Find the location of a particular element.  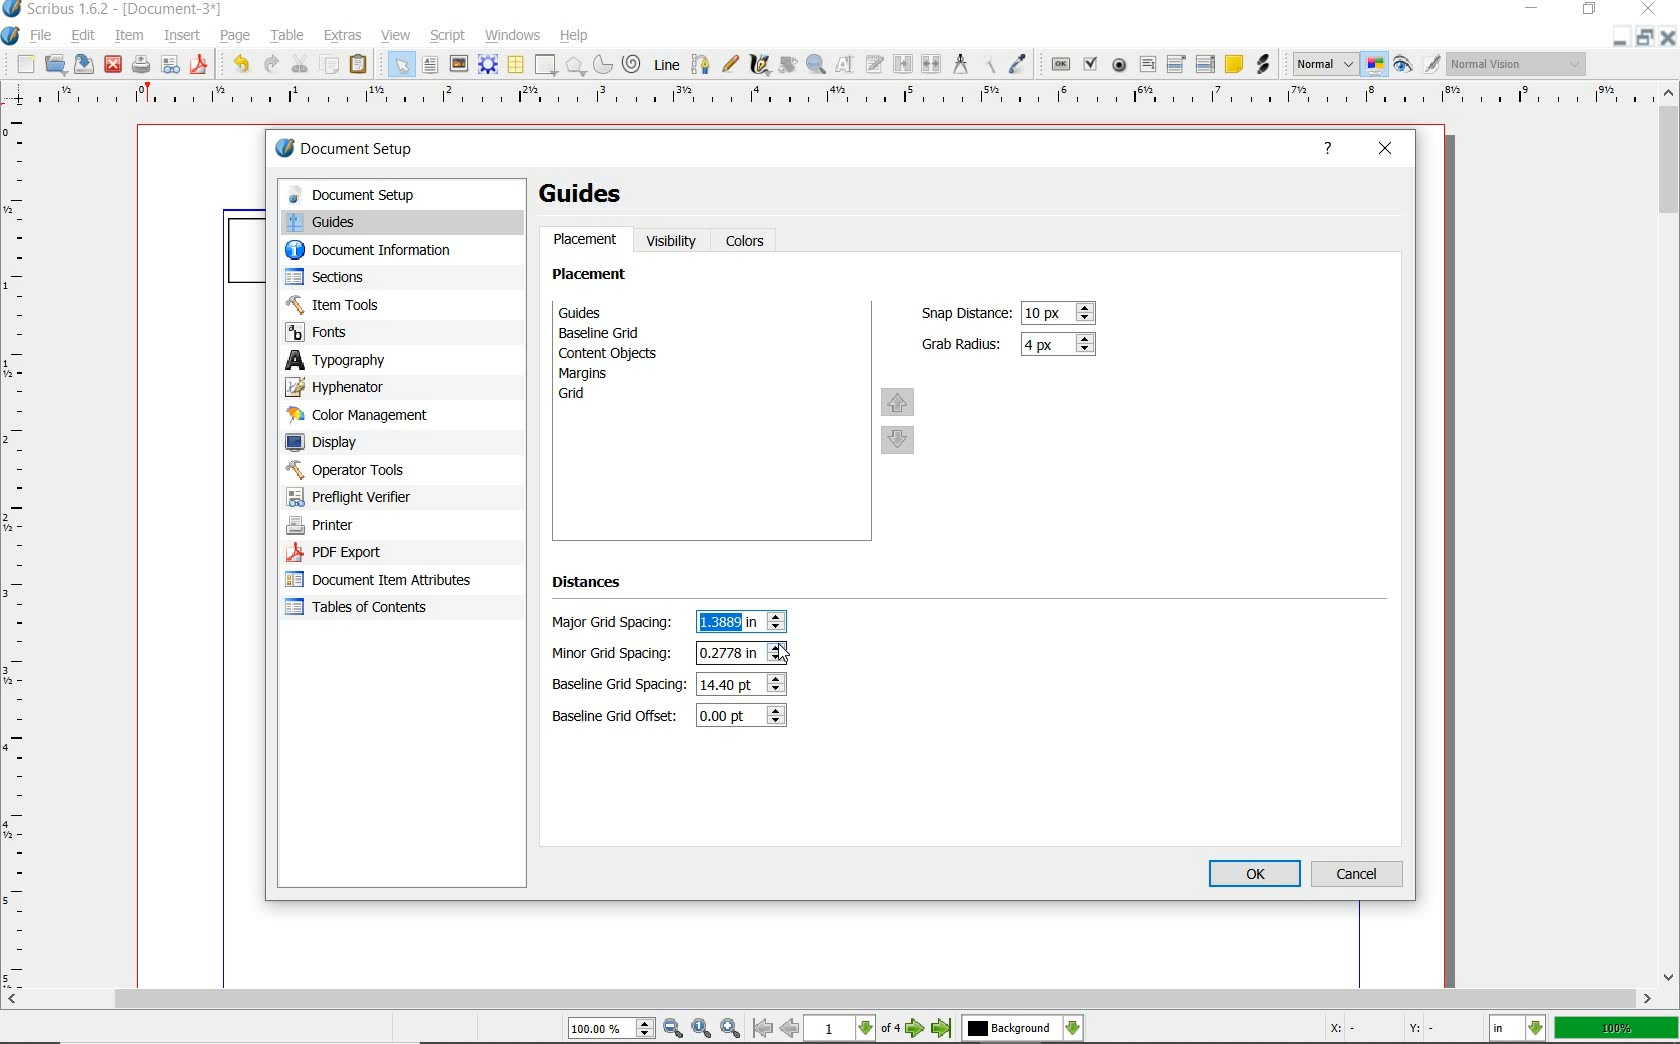

view is located at coordinates (396, 37).